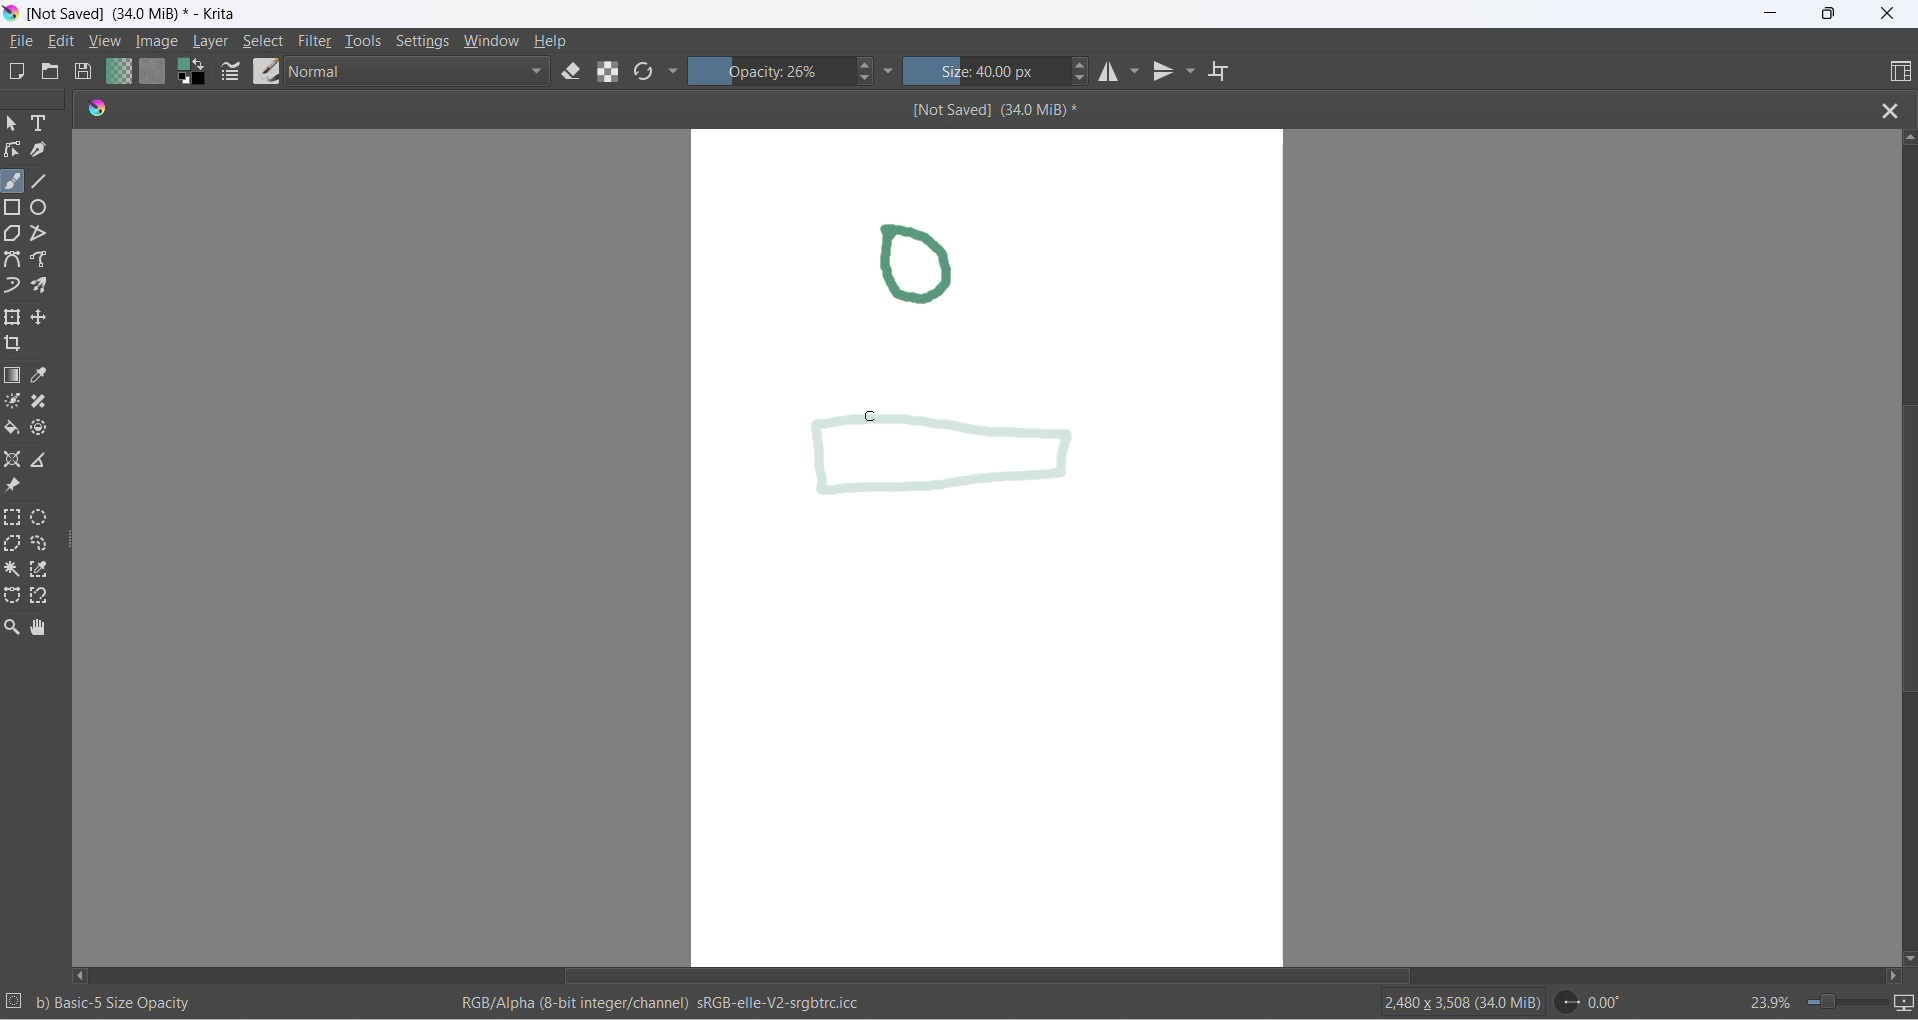  What do you see at coordinates (16, 285) in the screenshot?
I see `dynamic brush tool` at bounding box center [16, 285].